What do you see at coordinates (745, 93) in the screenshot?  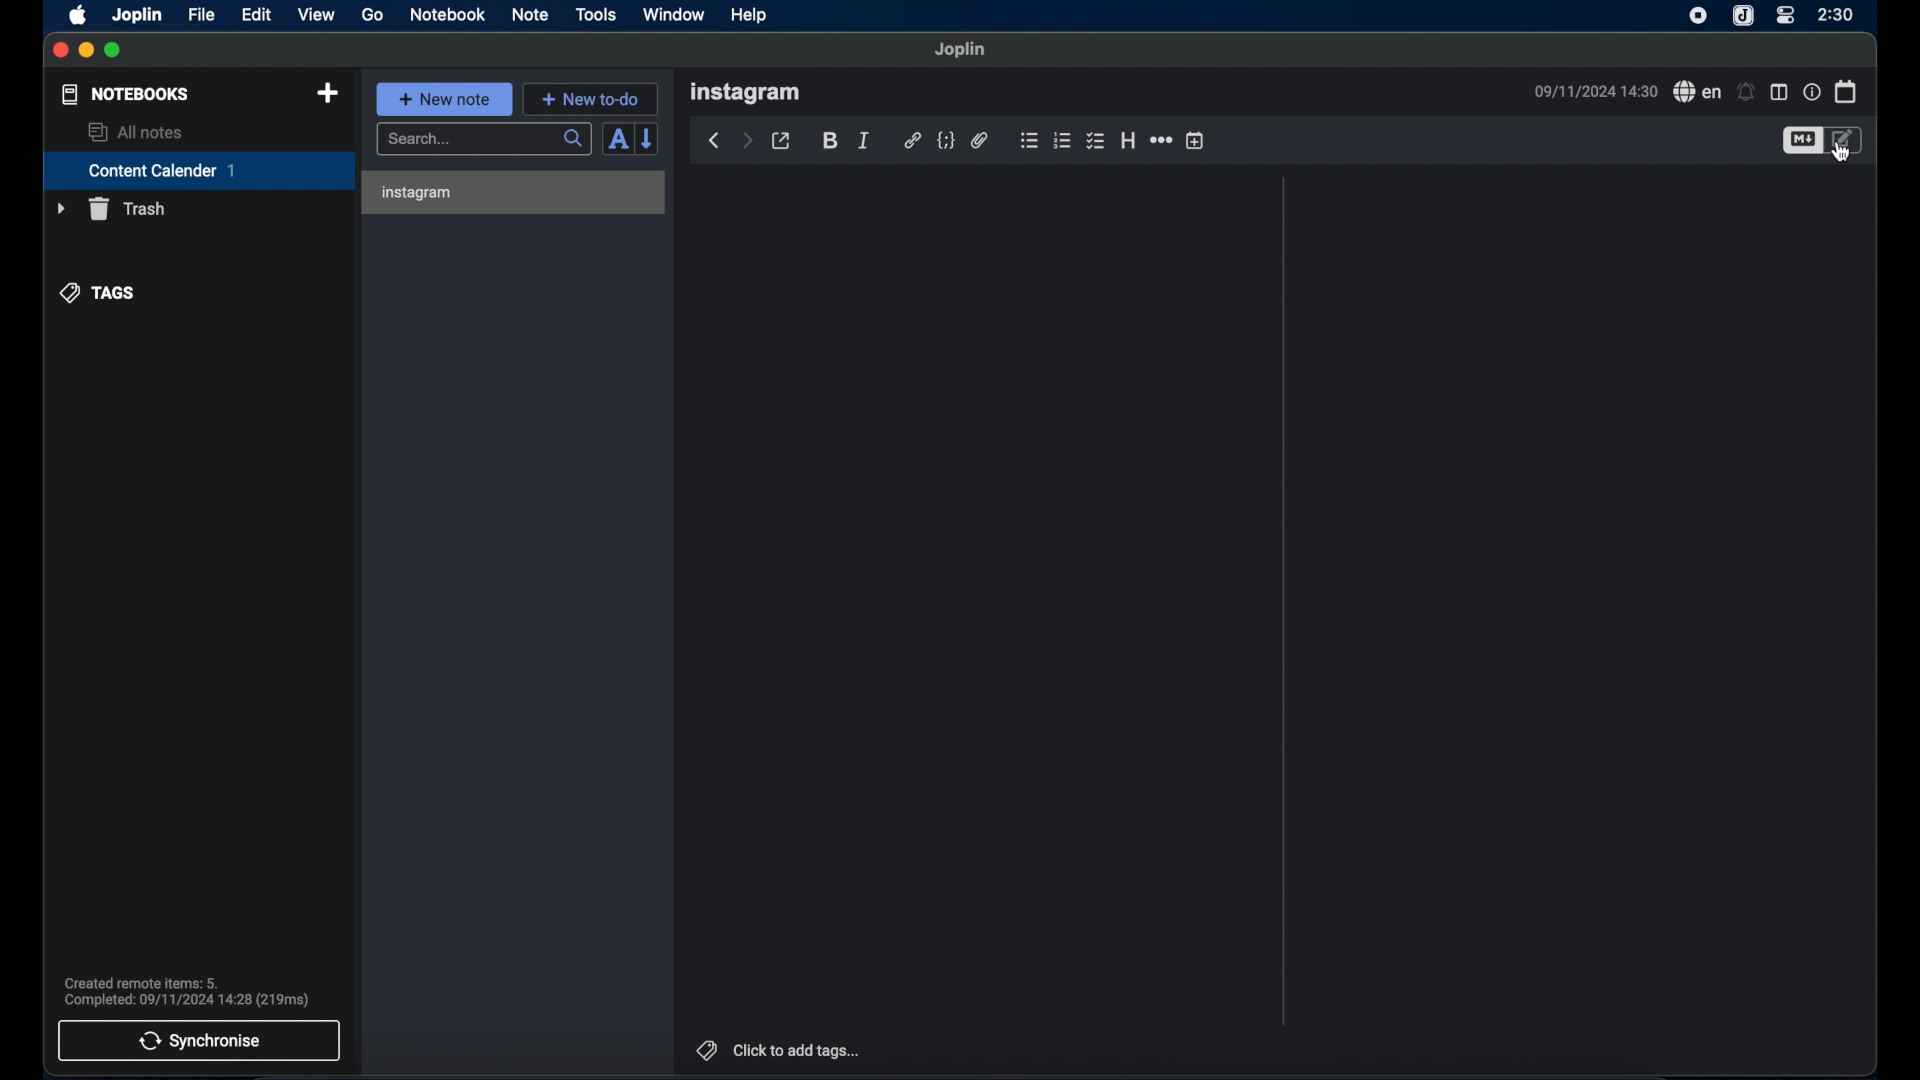 I see `instagram` at bounding box center [745, 93].